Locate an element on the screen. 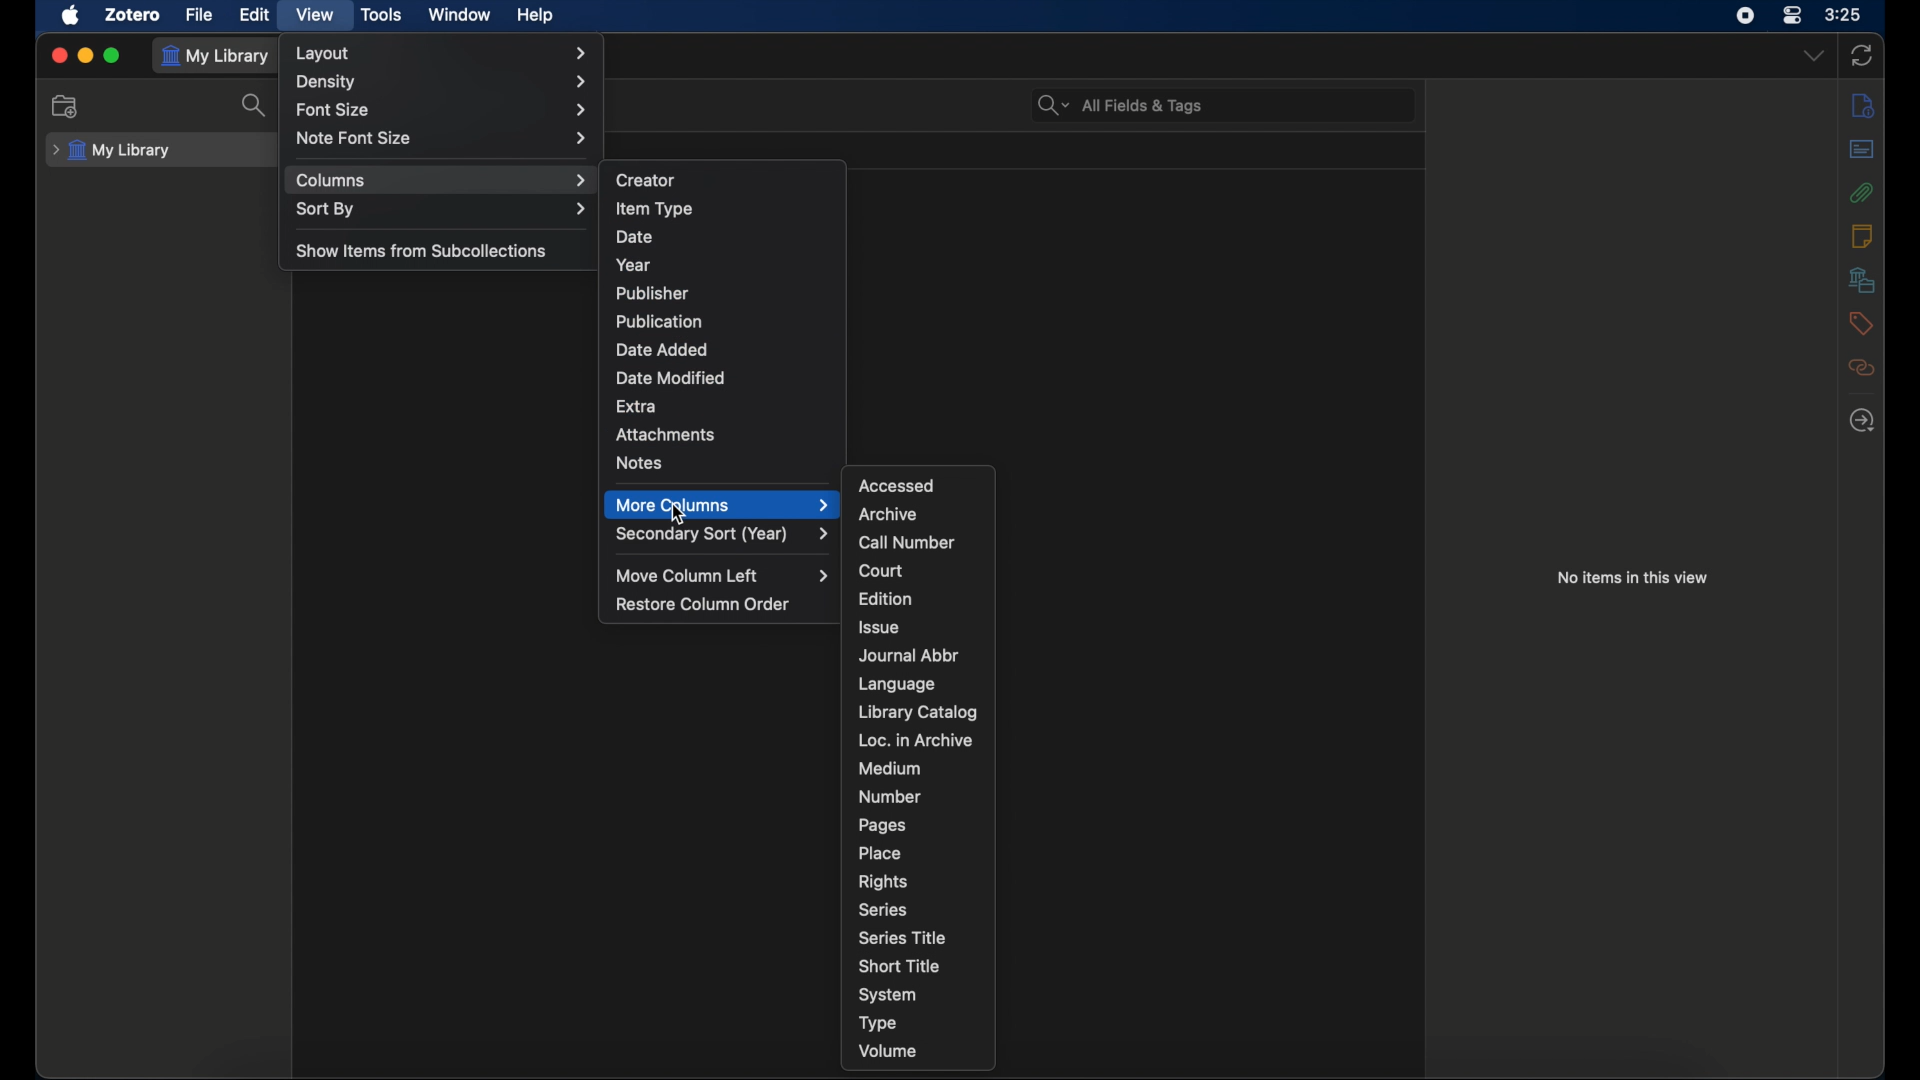 The image size is (1920, 1080). show items from subcollections is located at coordinates (422, 251).